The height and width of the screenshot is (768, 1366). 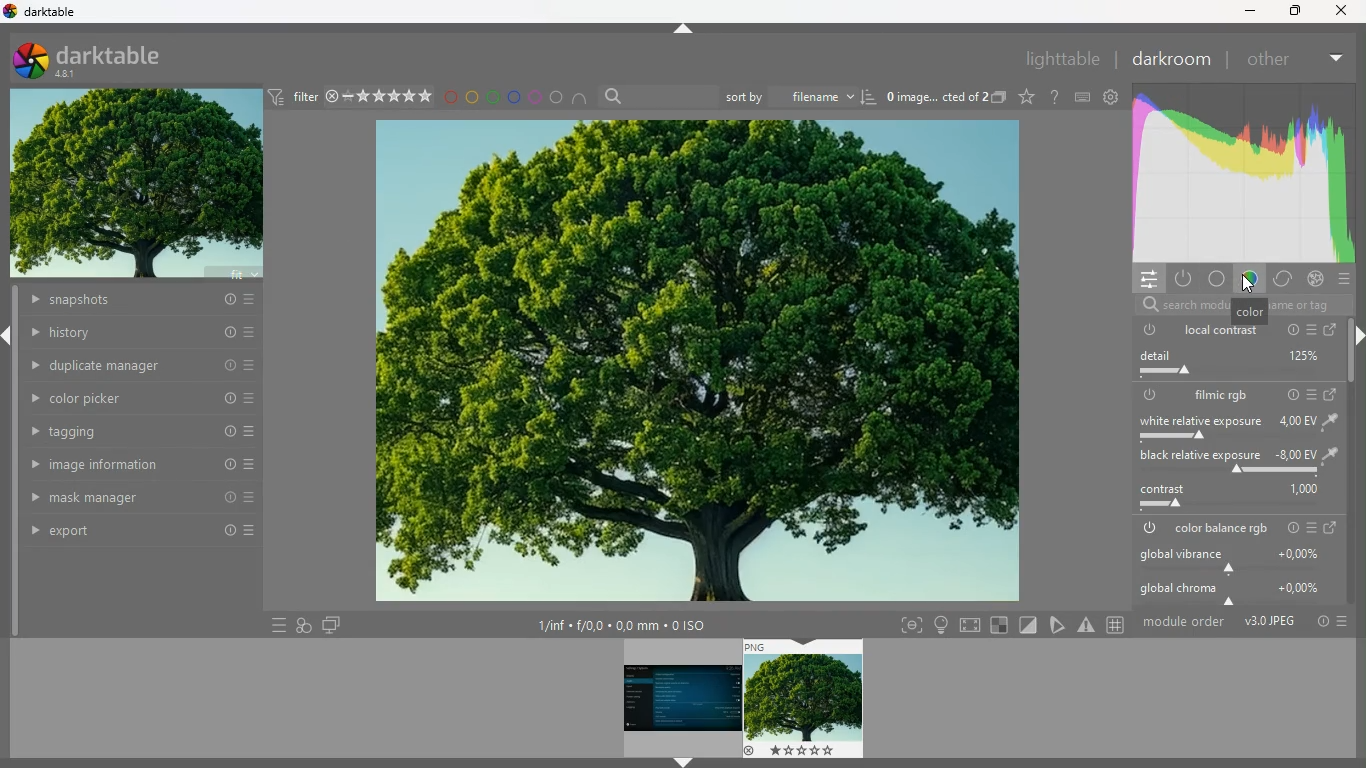 I want to click on screen, so click(x=331, y=624).